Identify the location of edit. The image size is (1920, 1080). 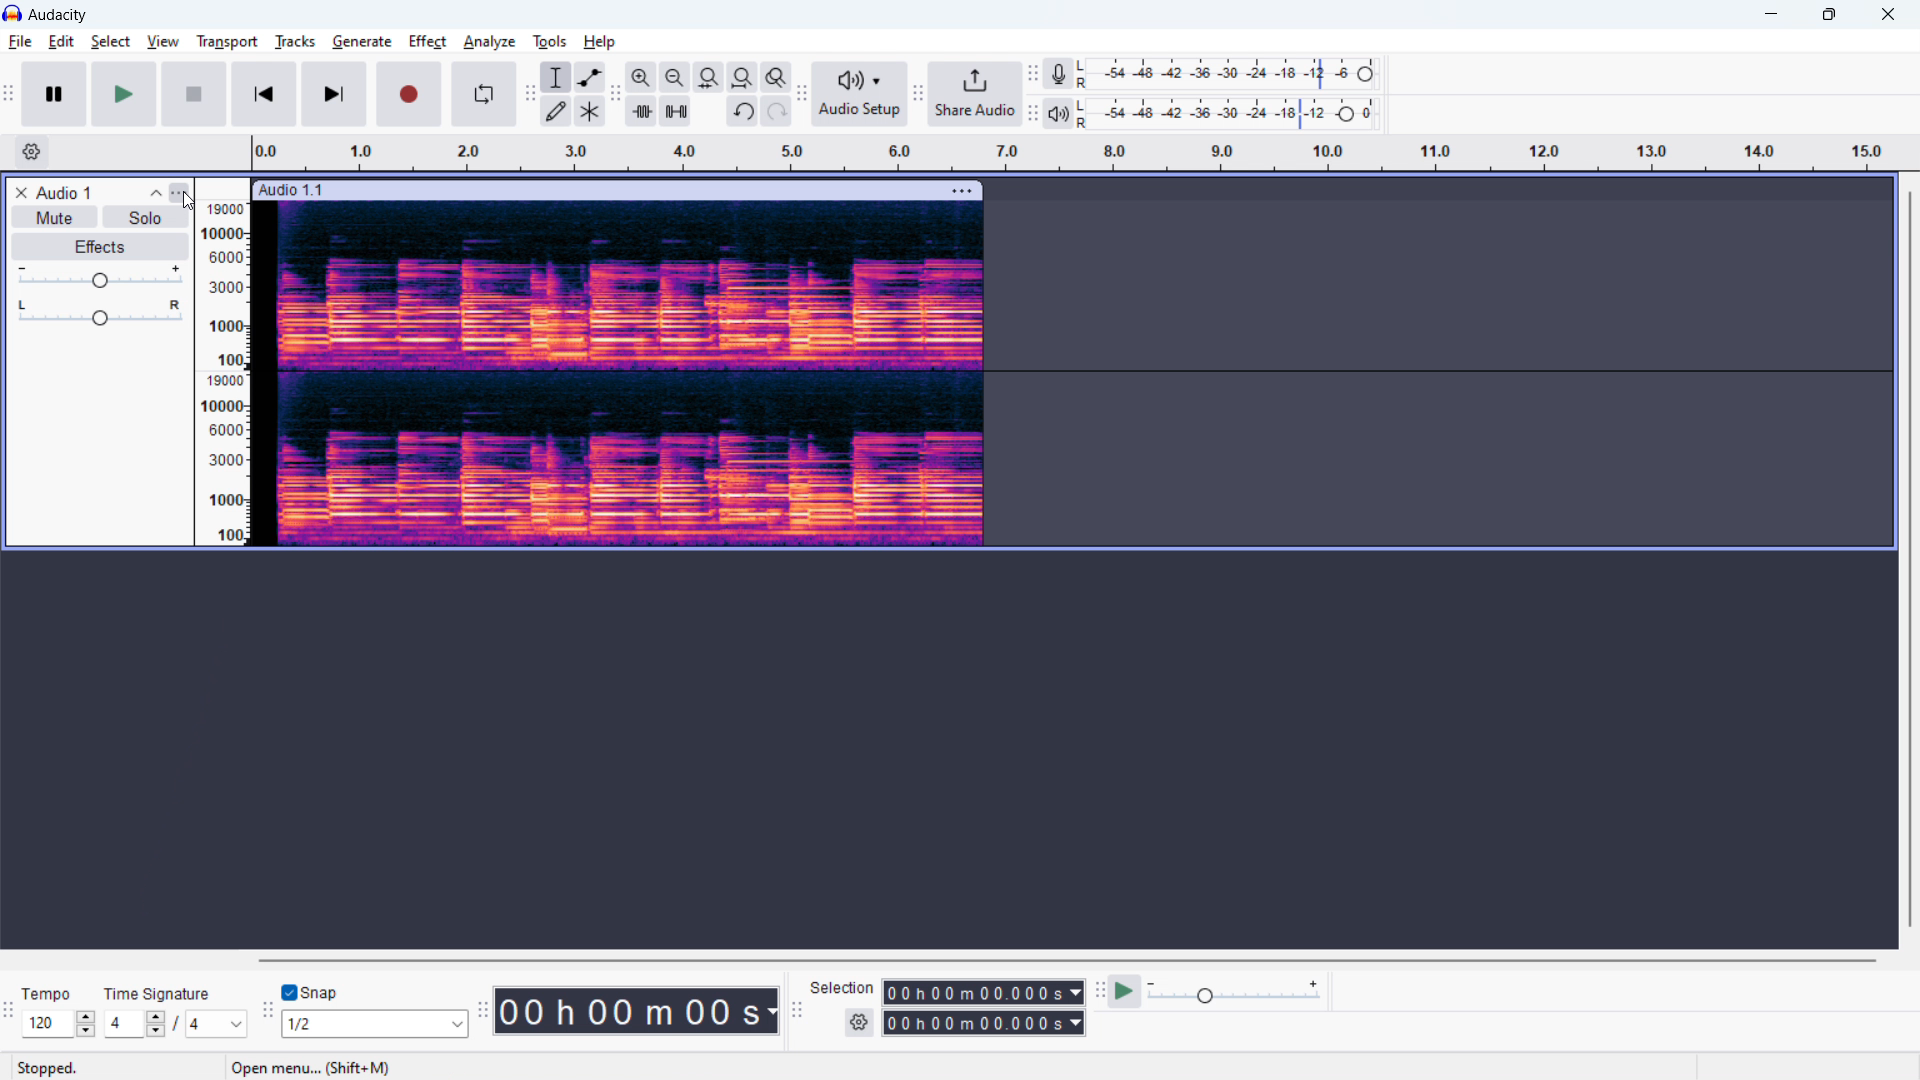
(63, 42).